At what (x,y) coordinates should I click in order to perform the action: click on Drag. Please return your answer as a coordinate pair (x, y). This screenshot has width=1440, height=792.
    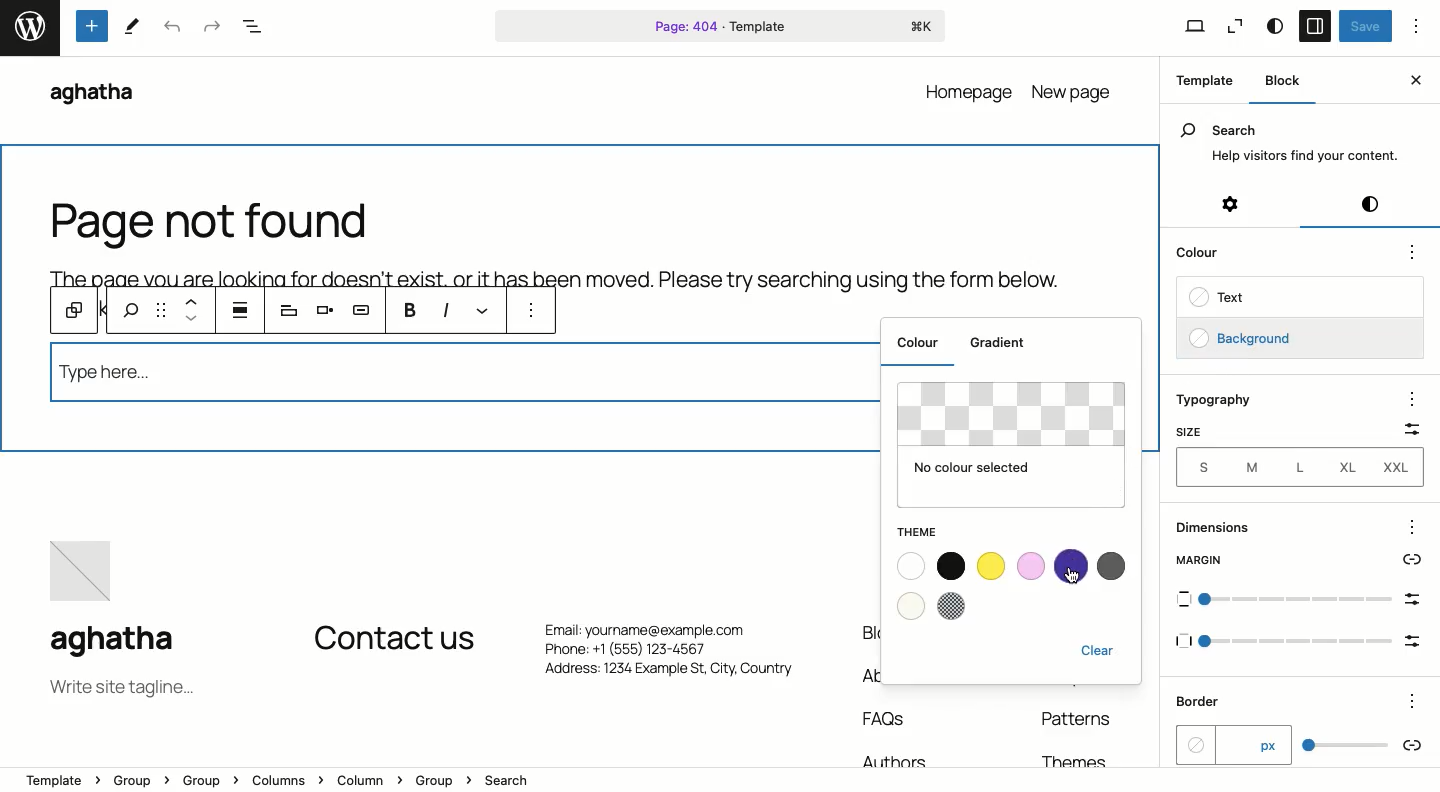
    Looking at the image, I should click on (160, 309).